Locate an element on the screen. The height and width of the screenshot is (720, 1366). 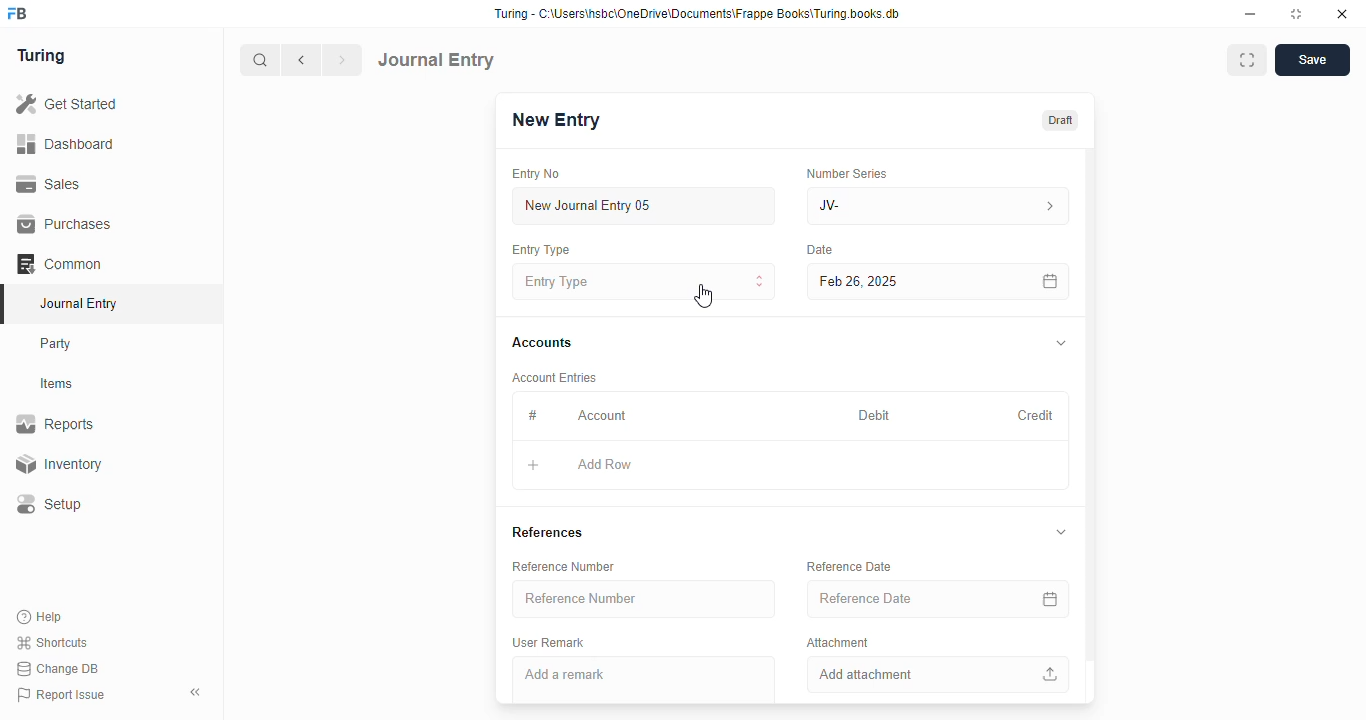
inventory is located at coordinates (58, 464).